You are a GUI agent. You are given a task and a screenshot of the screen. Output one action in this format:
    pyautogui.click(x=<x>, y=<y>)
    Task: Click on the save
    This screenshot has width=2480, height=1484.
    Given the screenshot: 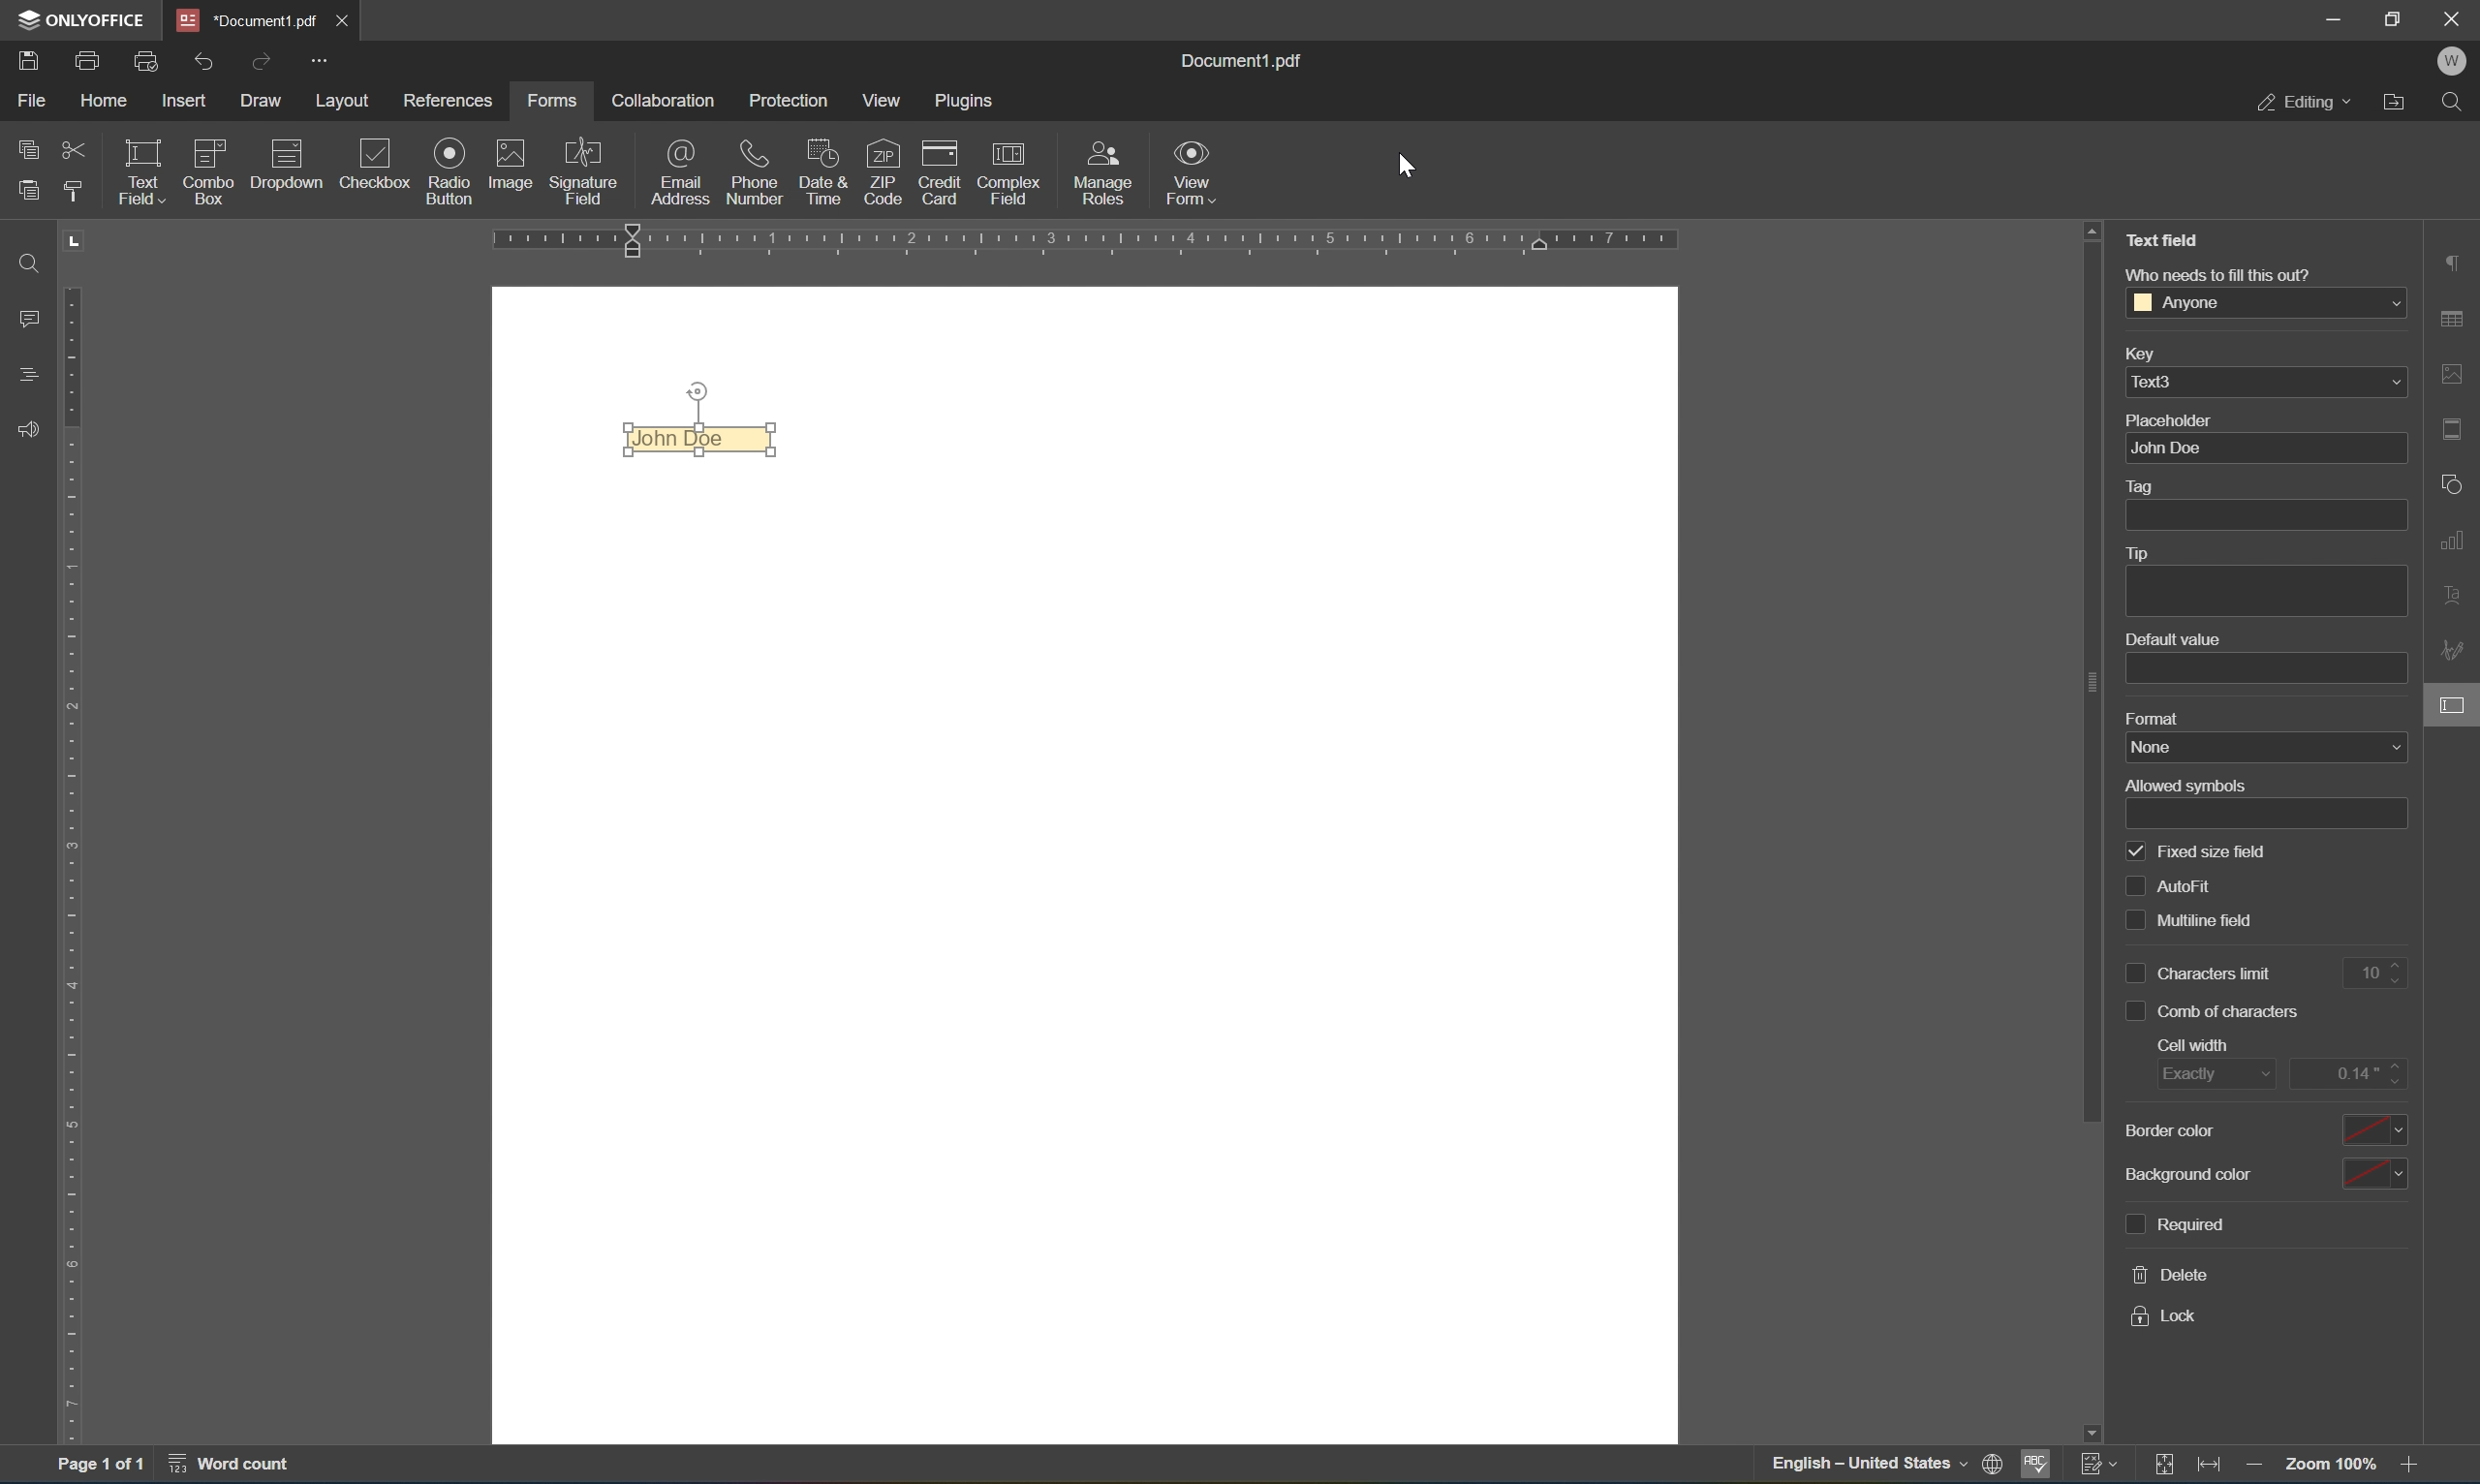 What is the action you would take?
    pyautogui.click(x=20, y=61)
    